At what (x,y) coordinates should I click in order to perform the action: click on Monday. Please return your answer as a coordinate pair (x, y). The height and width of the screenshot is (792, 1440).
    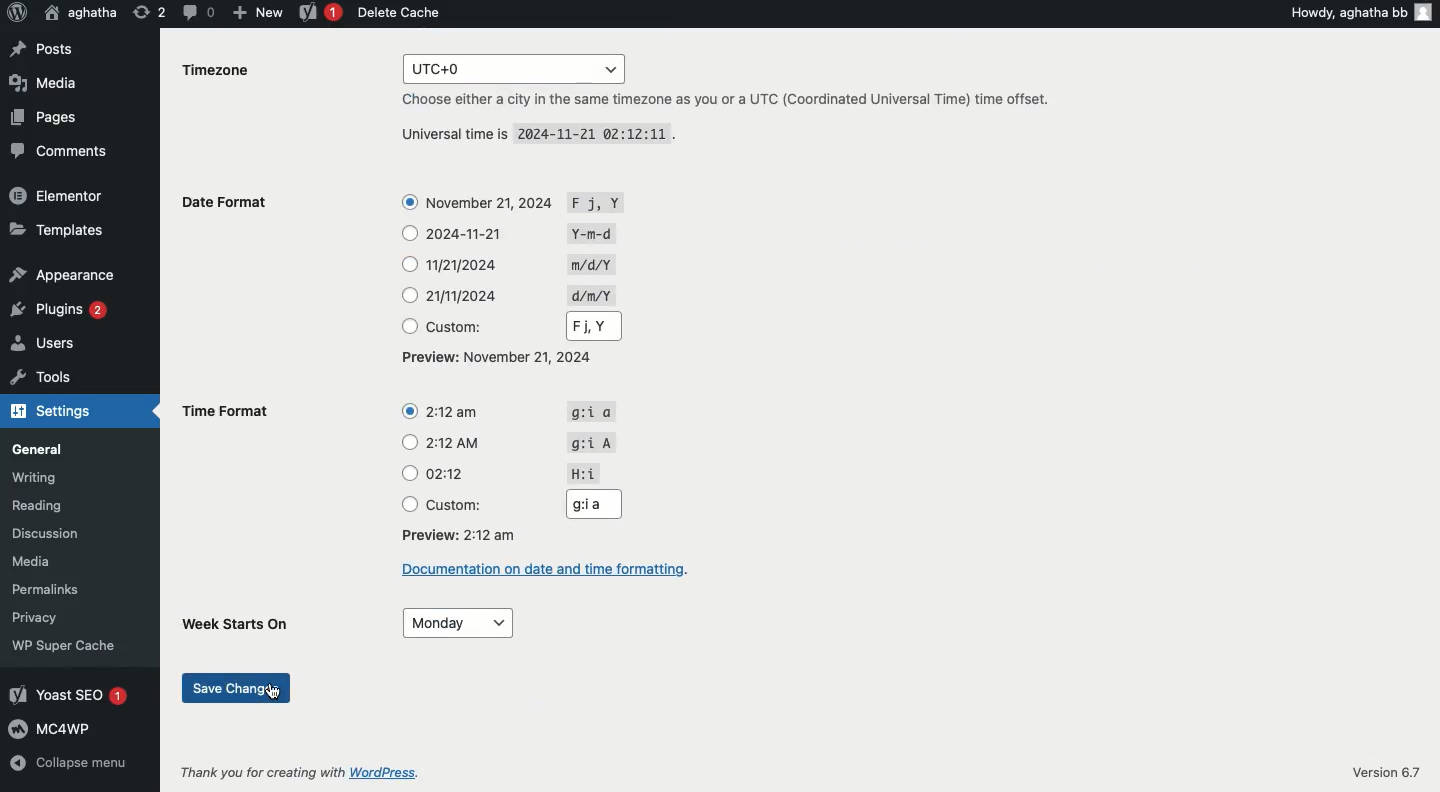
    Looking at the image, I should click on (459, 620).